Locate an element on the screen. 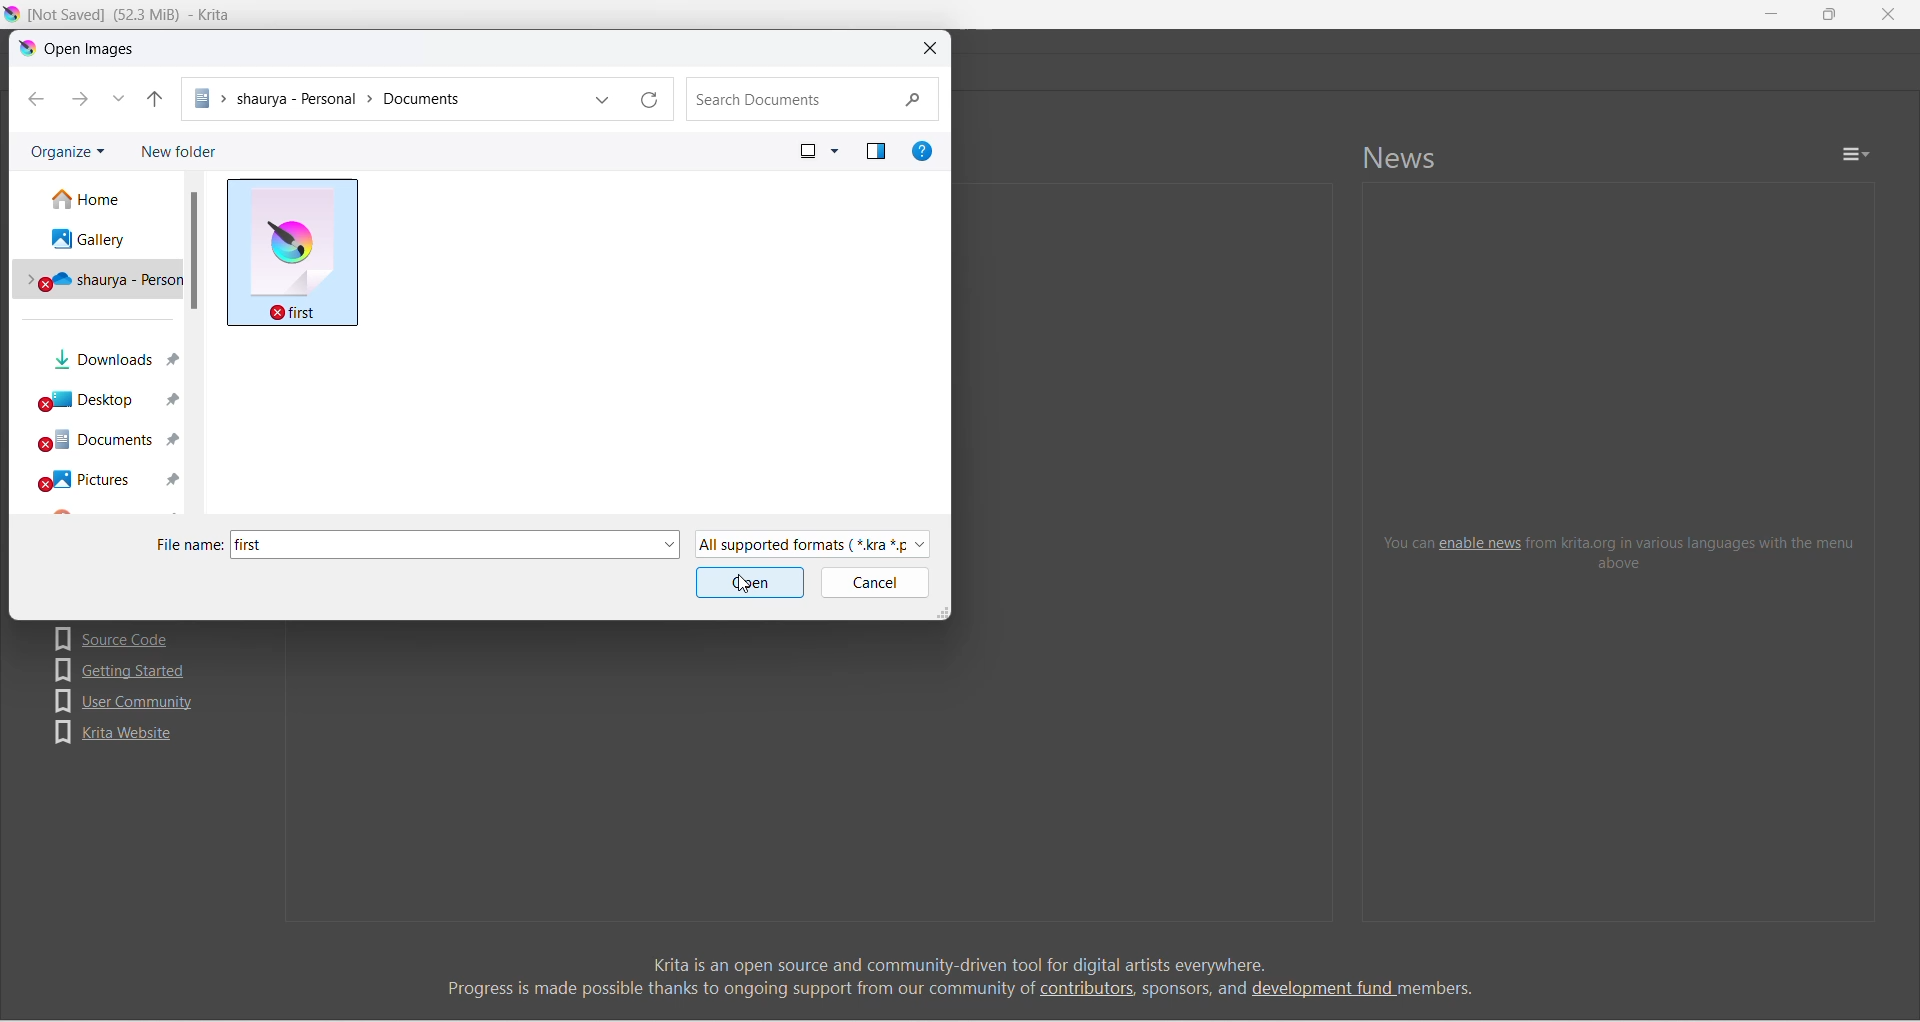  Get help is located at coordinates (922, 151).